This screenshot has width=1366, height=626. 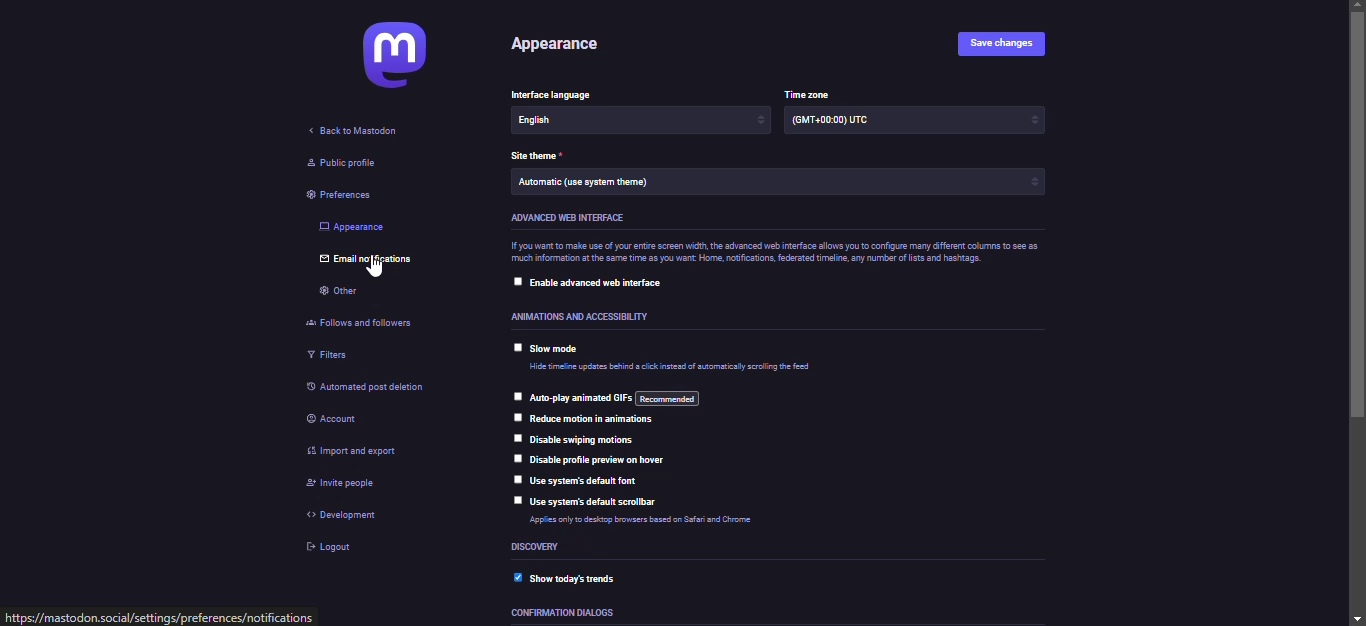 I want to click on mastodon, so click(x=398, y=55).